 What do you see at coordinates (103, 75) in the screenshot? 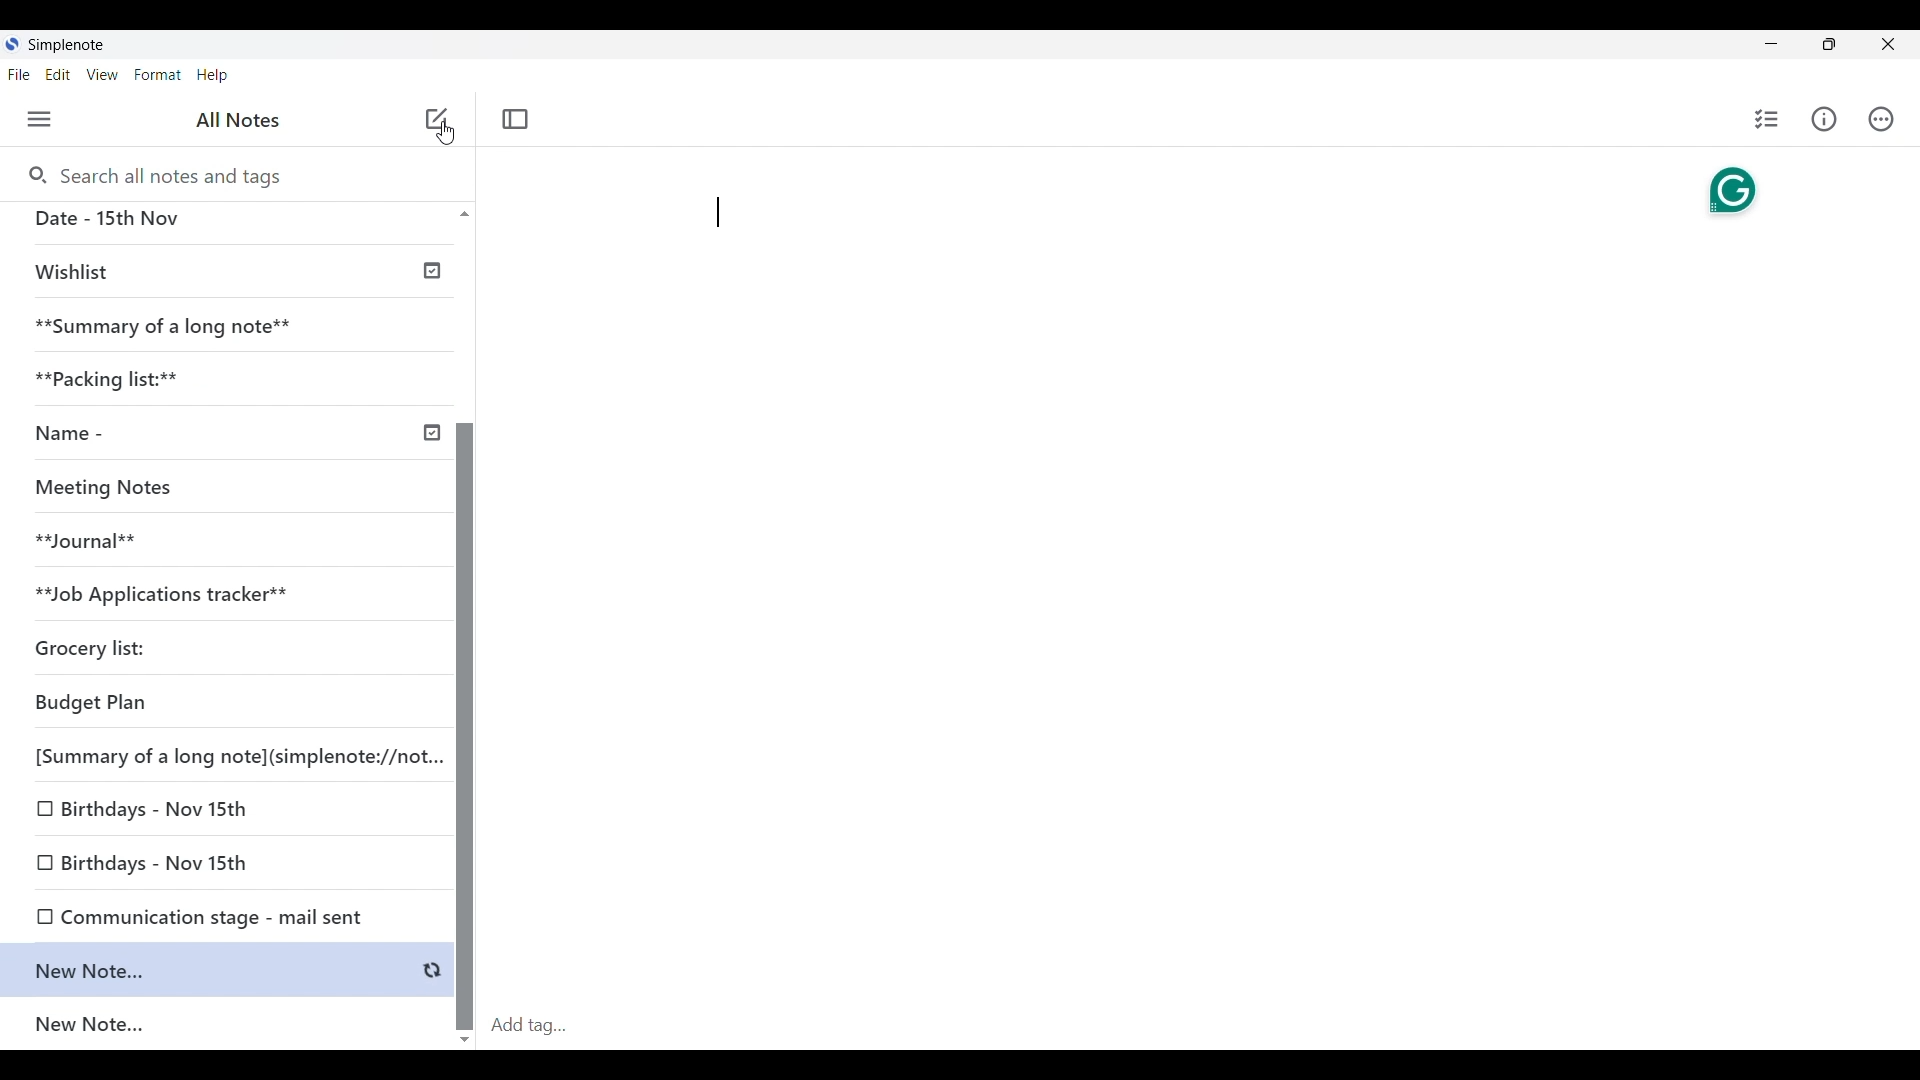
I see `View` at bounding box center [103, 75].